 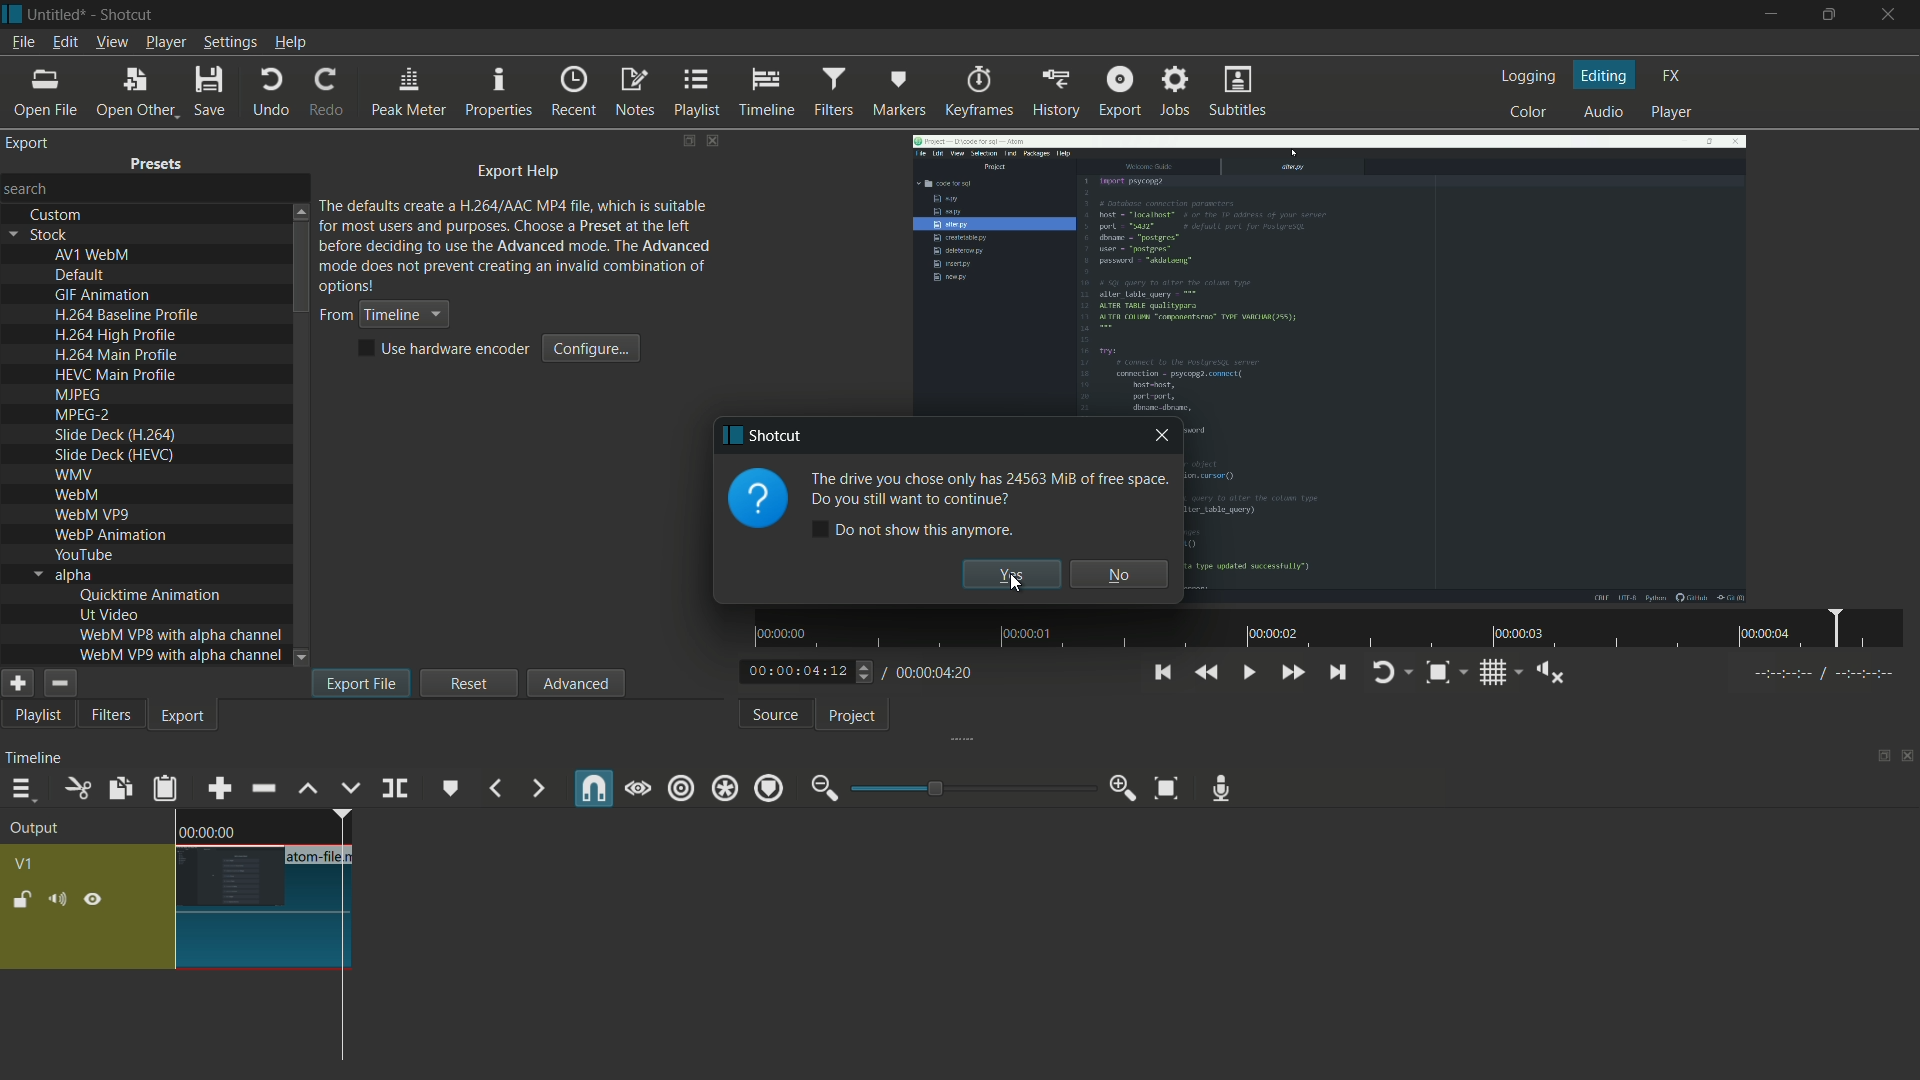 What do you see at coordinates (899, 91) in the screenshot?
I see `markers` at bounding box center [899, 91].